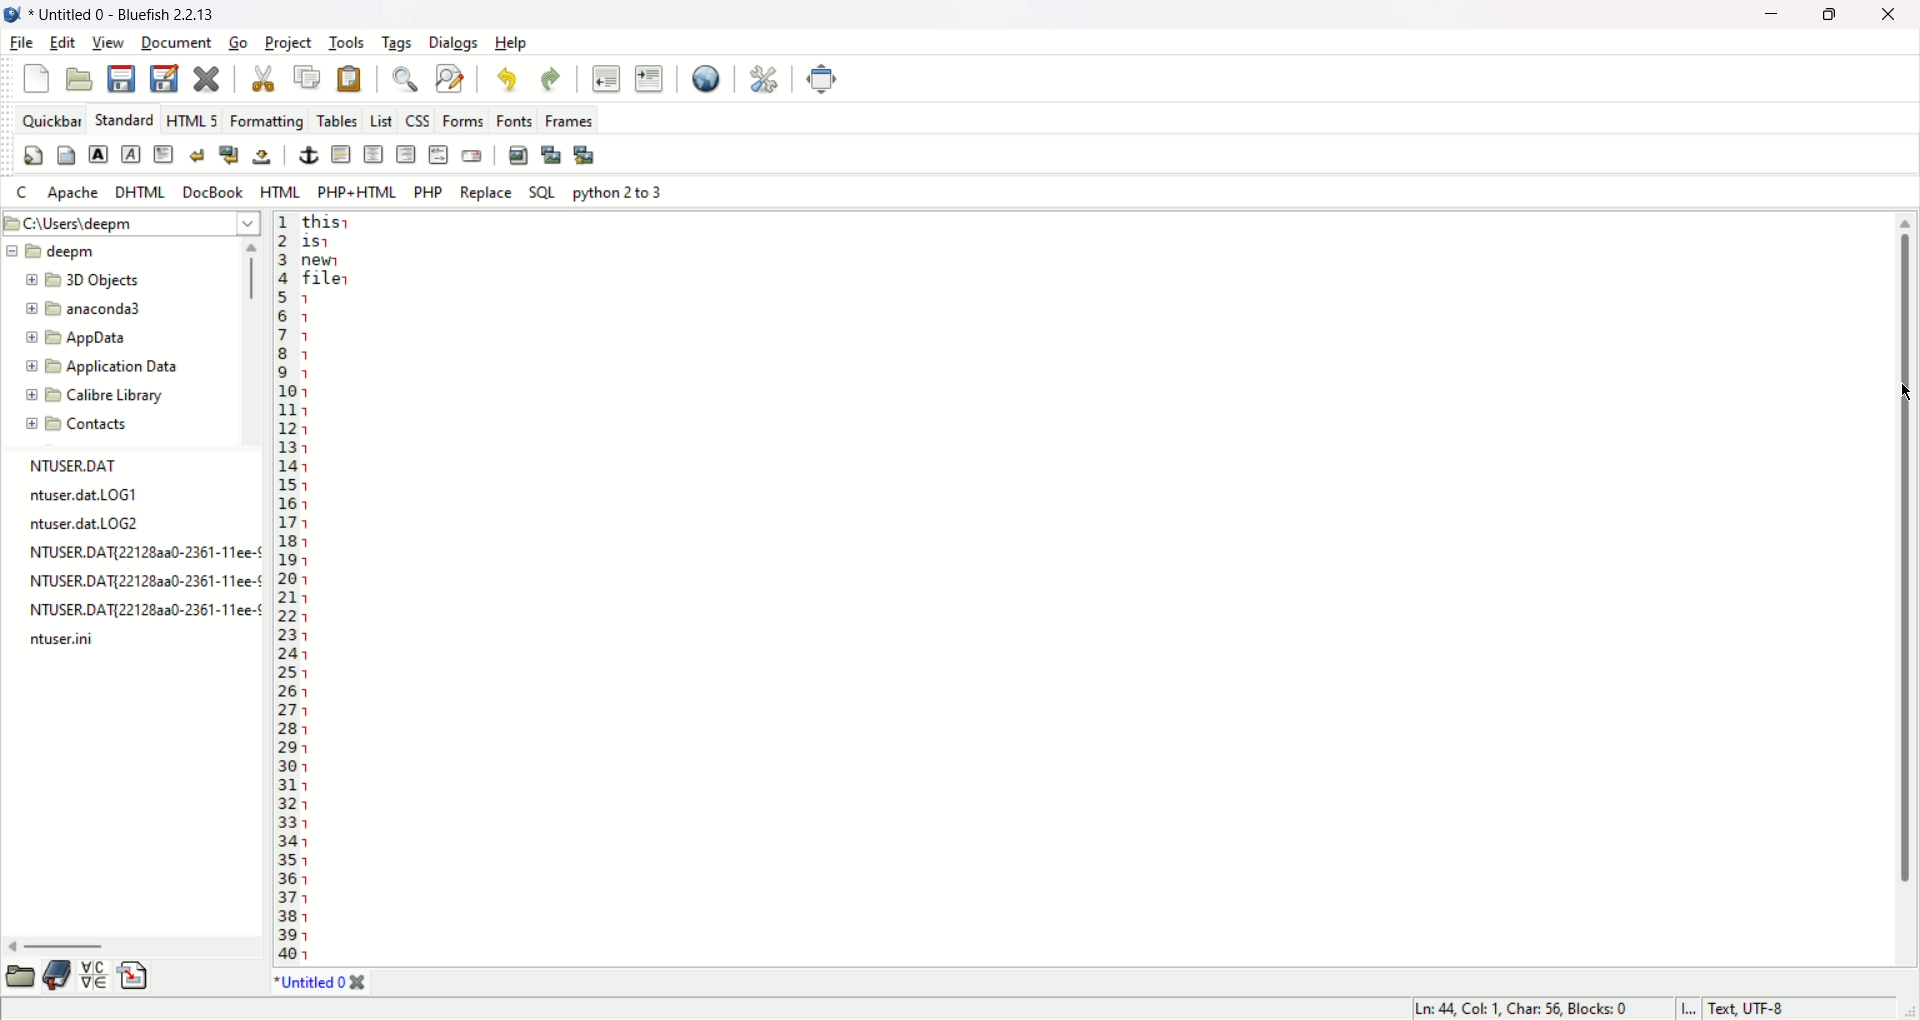 This screenshot has width=1920, height=1020. What do you see at coordinates (457, 44) in the screenshot?
I see `dialogs` at bounding box center [457, 44].